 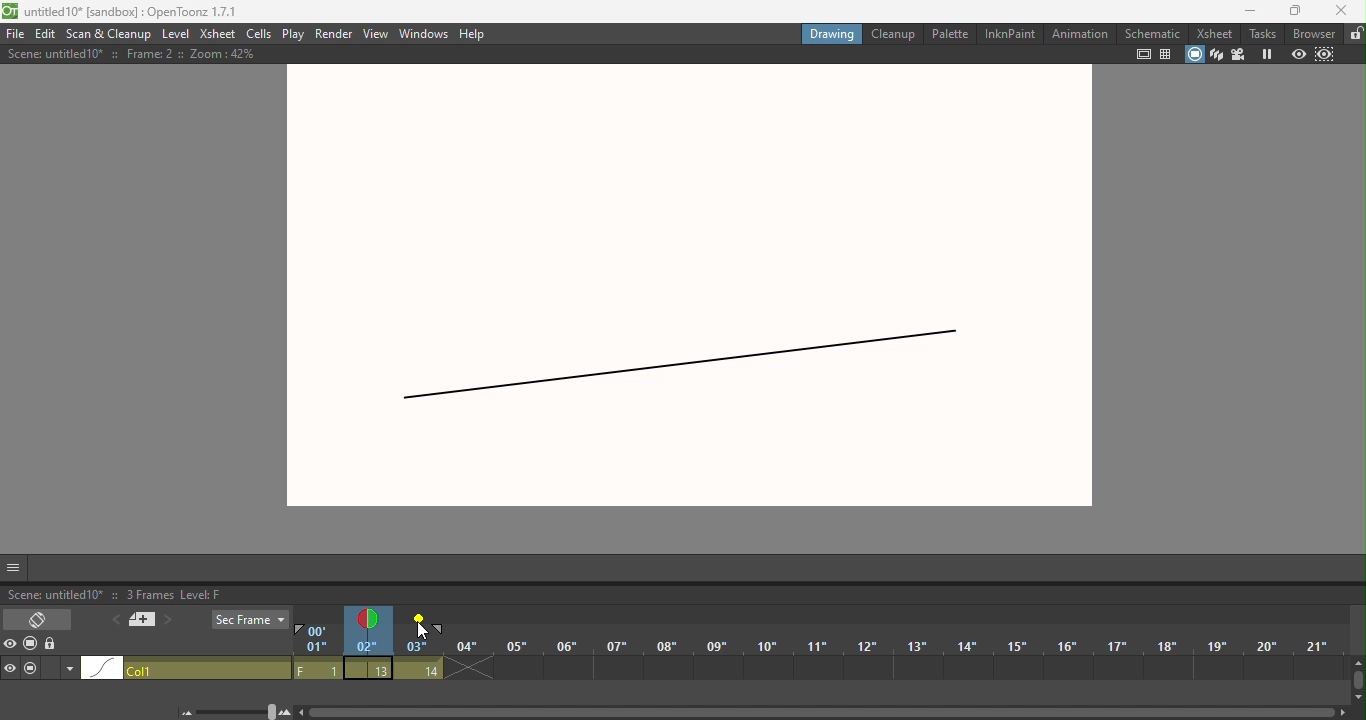 I want to click on field guide, so click(x=1166, y=54).